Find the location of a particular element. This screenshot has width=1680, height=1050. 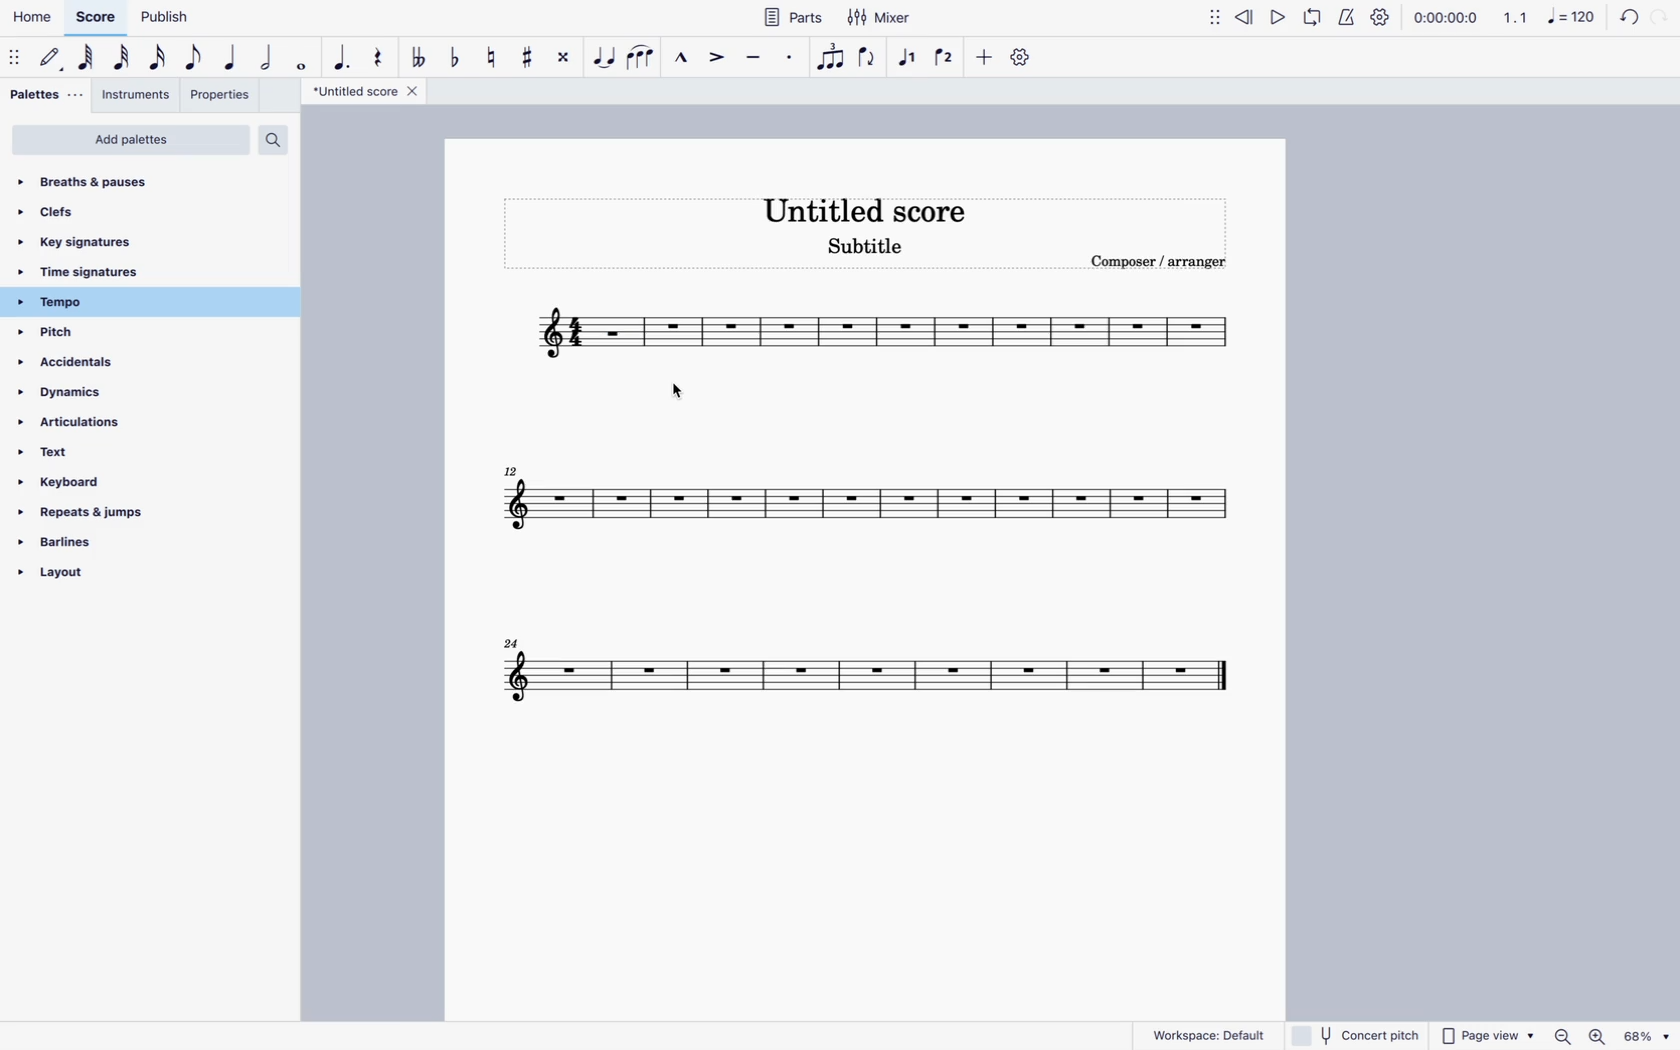

voice 2 is located at coordinates (946, 57).